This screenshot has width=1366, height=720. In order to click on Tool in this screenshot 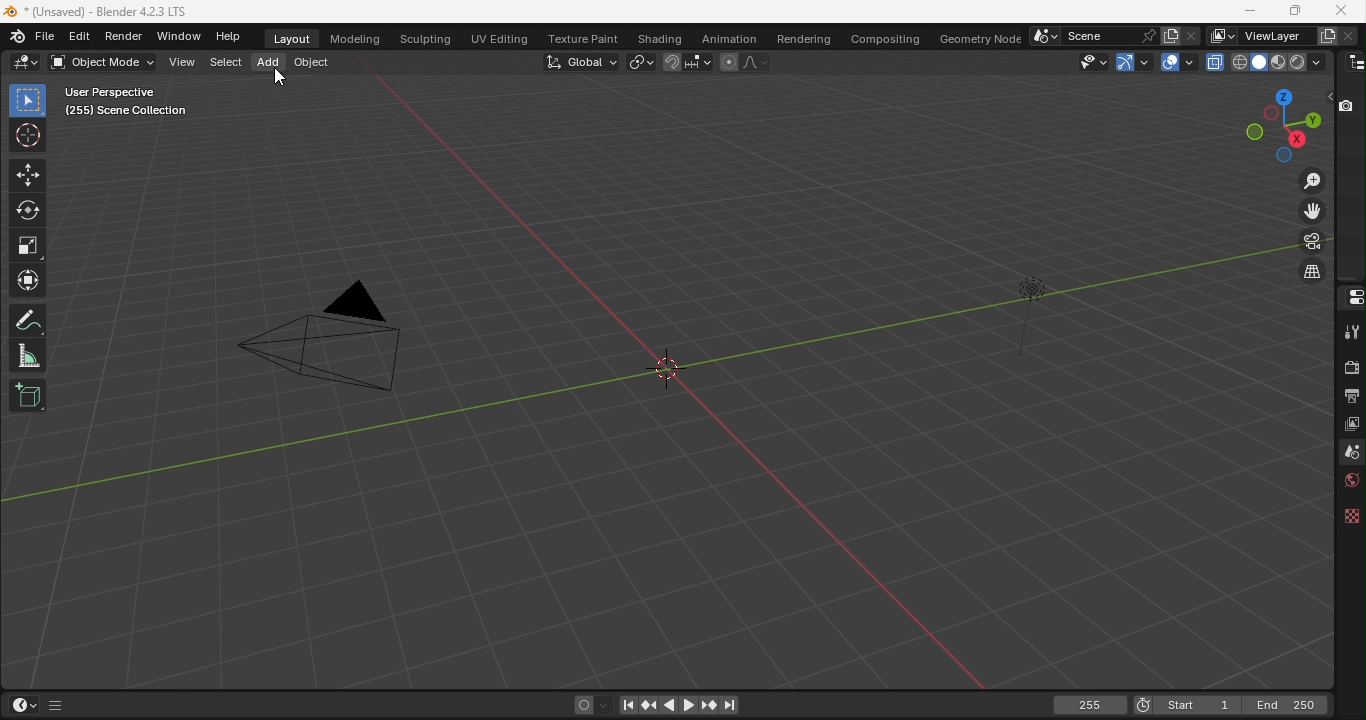, I will do `click(1351, 330)`.